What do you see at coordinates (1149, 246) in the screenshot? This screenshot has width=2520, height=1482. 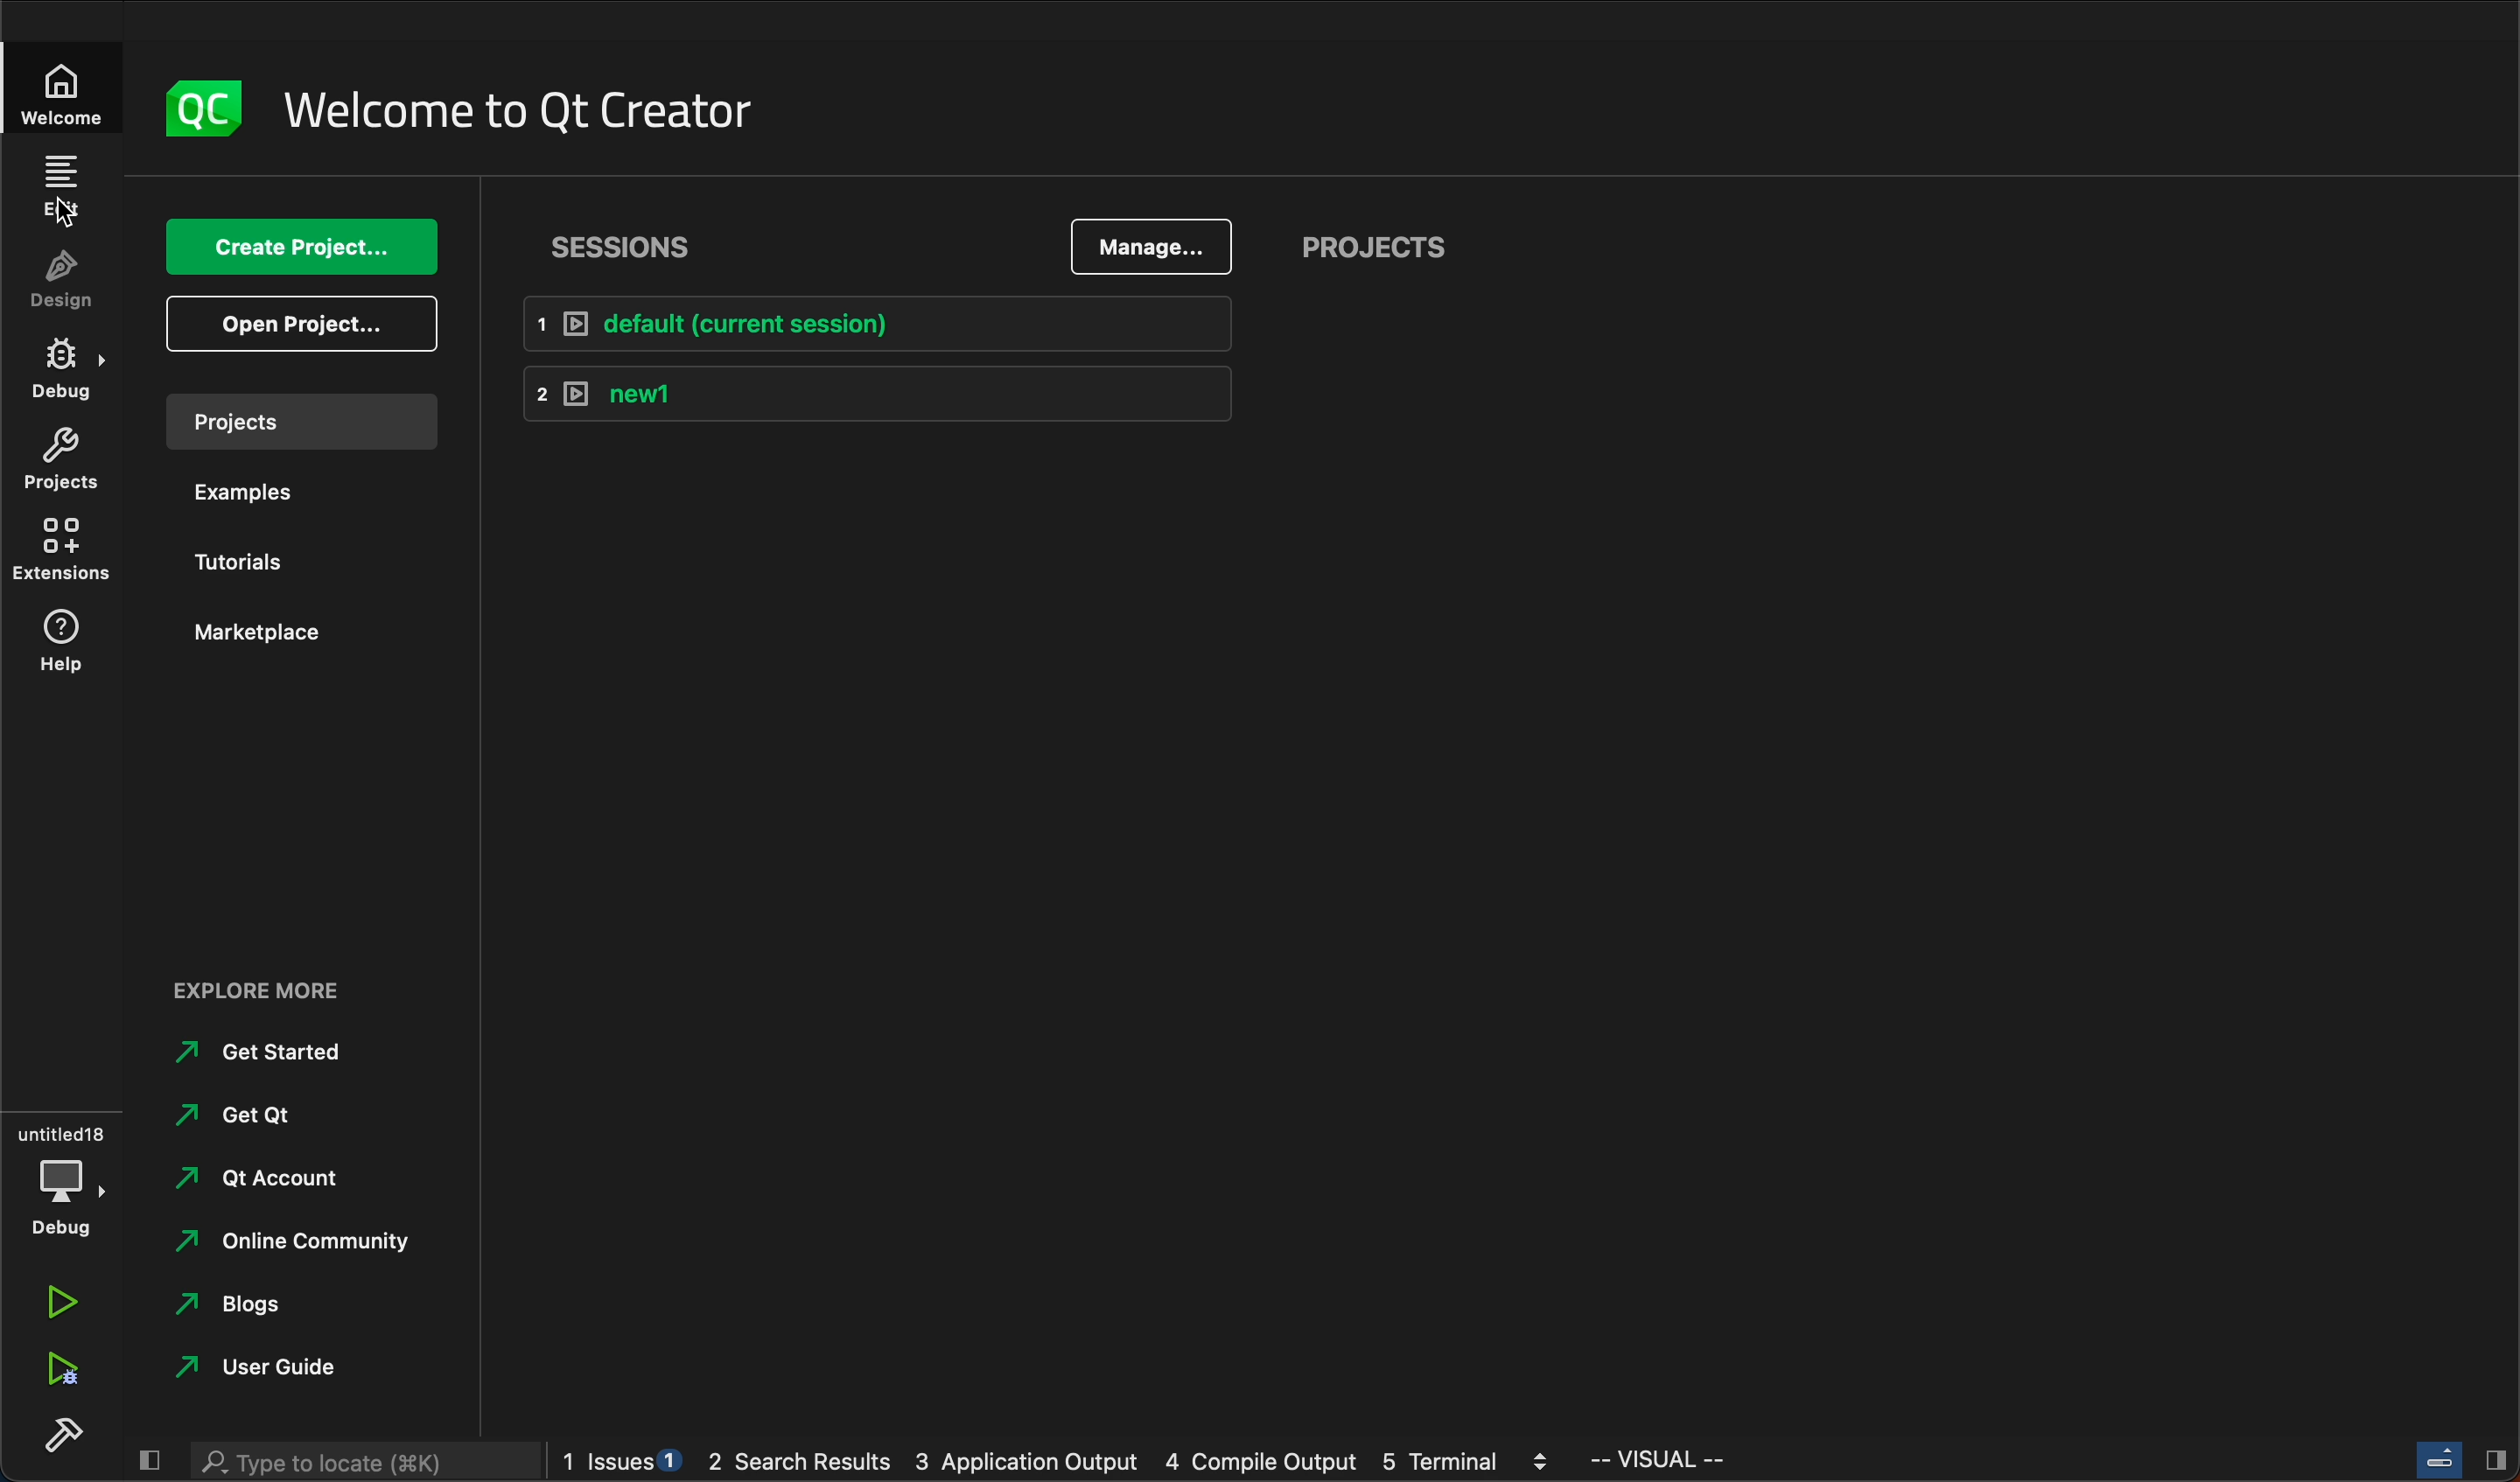 I see `manage` at bounding box center [1149, 246].